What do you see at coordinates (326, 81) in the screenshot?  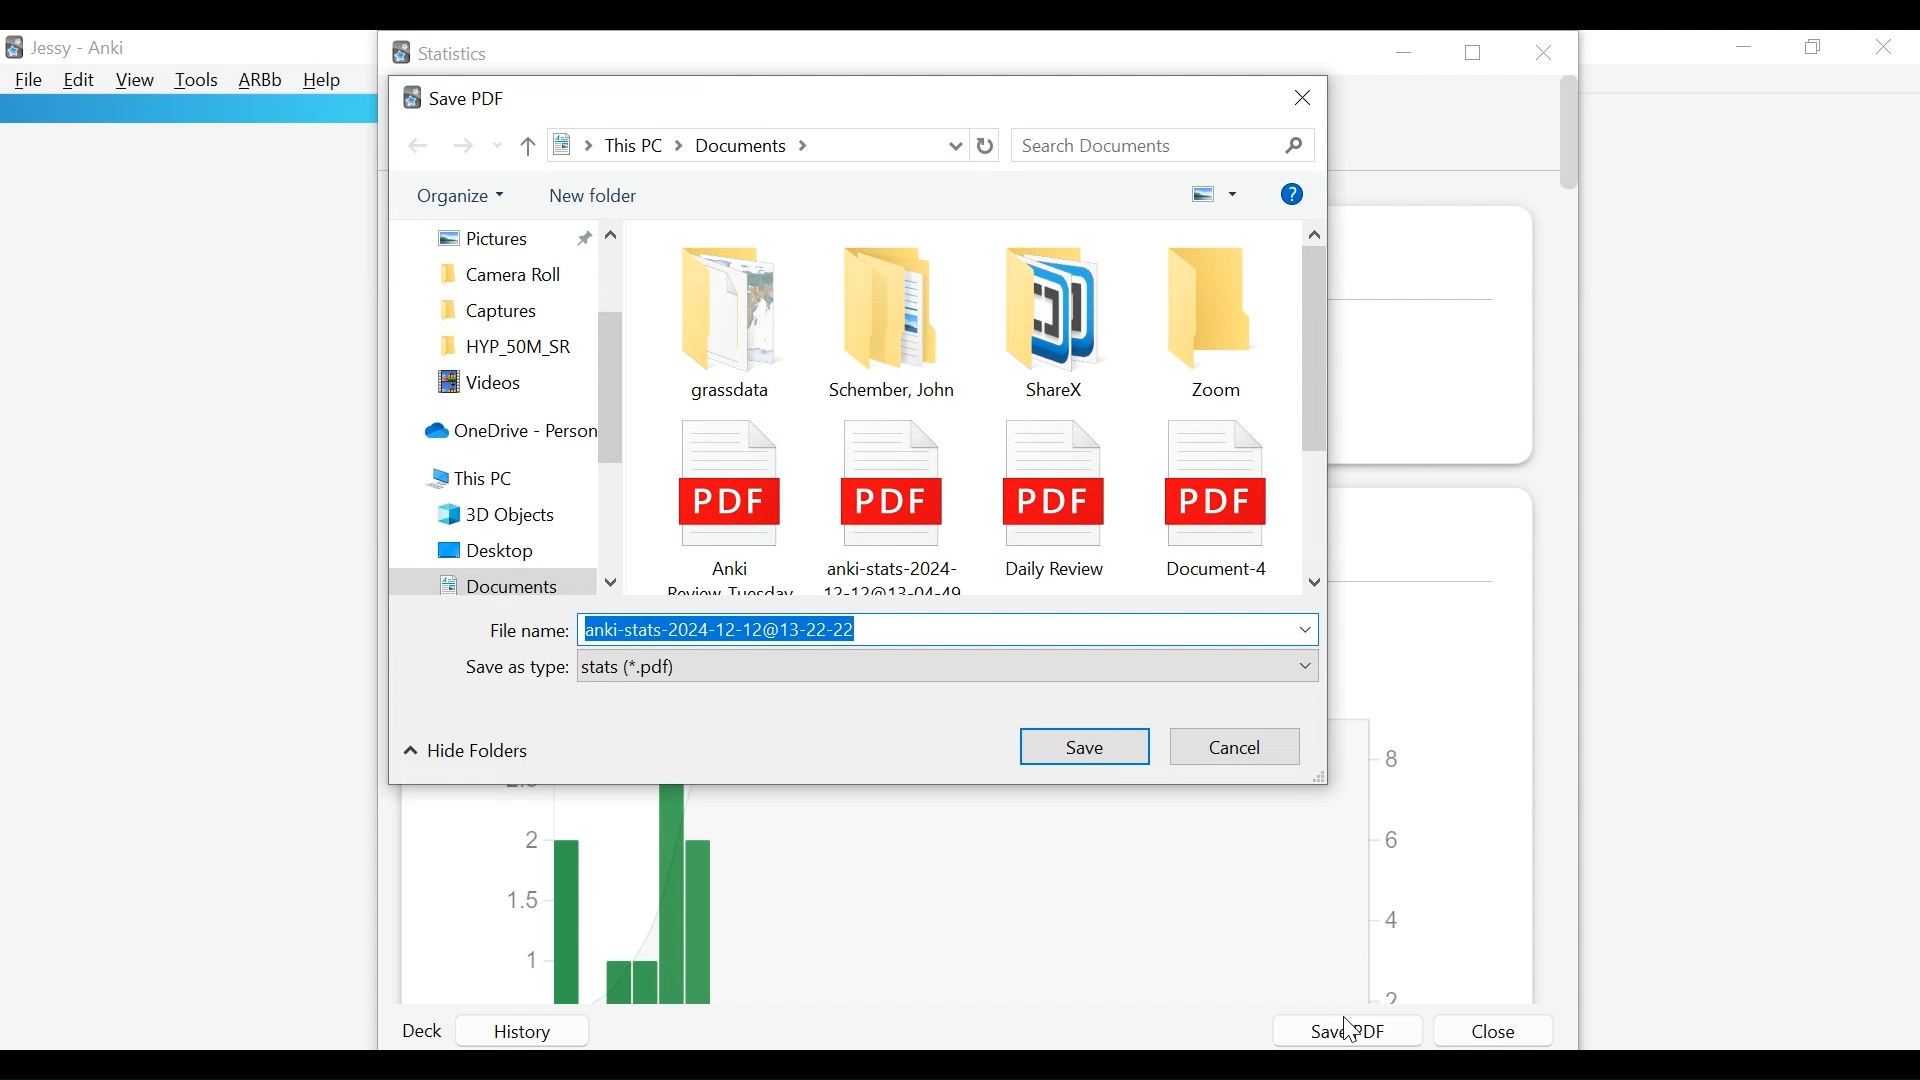 I see `Help` at bounding box center [326, 81].